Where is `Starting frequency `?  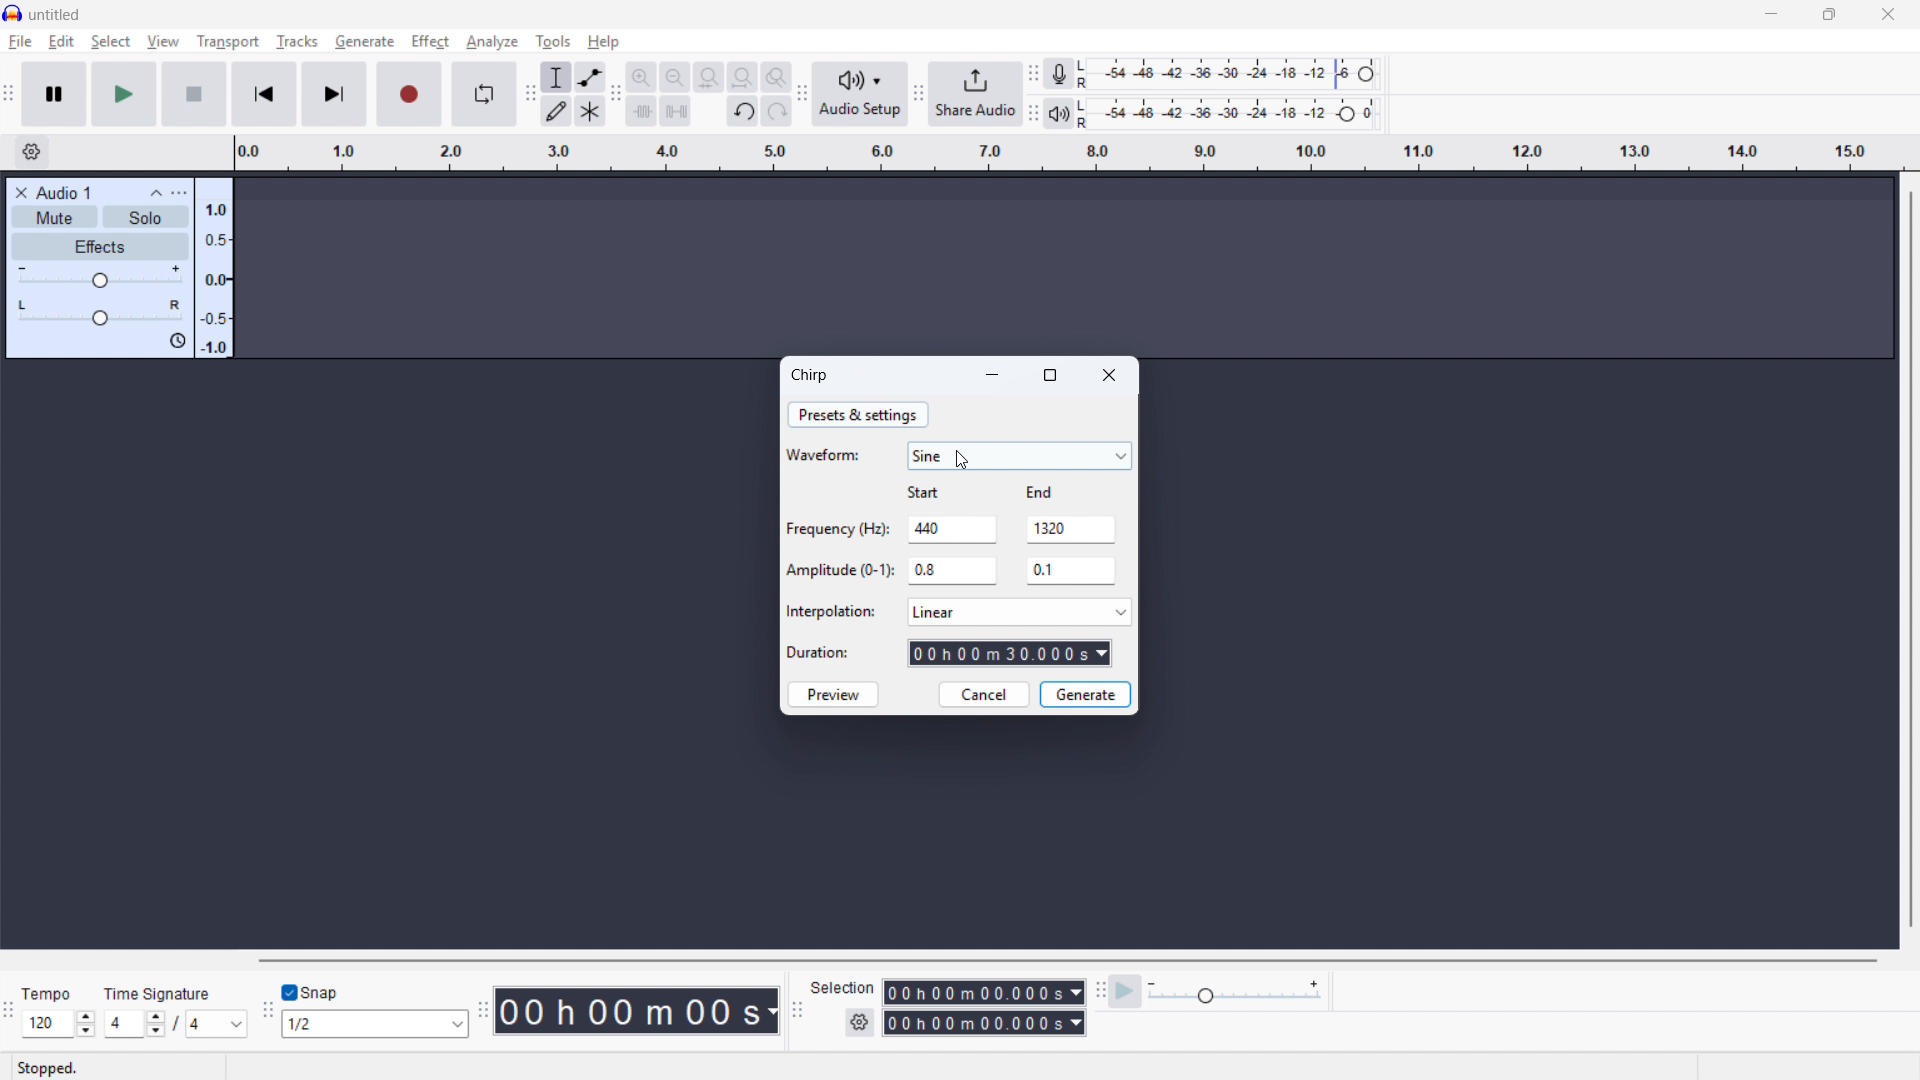
Starting frequency  is located at coordinates (954, 529).